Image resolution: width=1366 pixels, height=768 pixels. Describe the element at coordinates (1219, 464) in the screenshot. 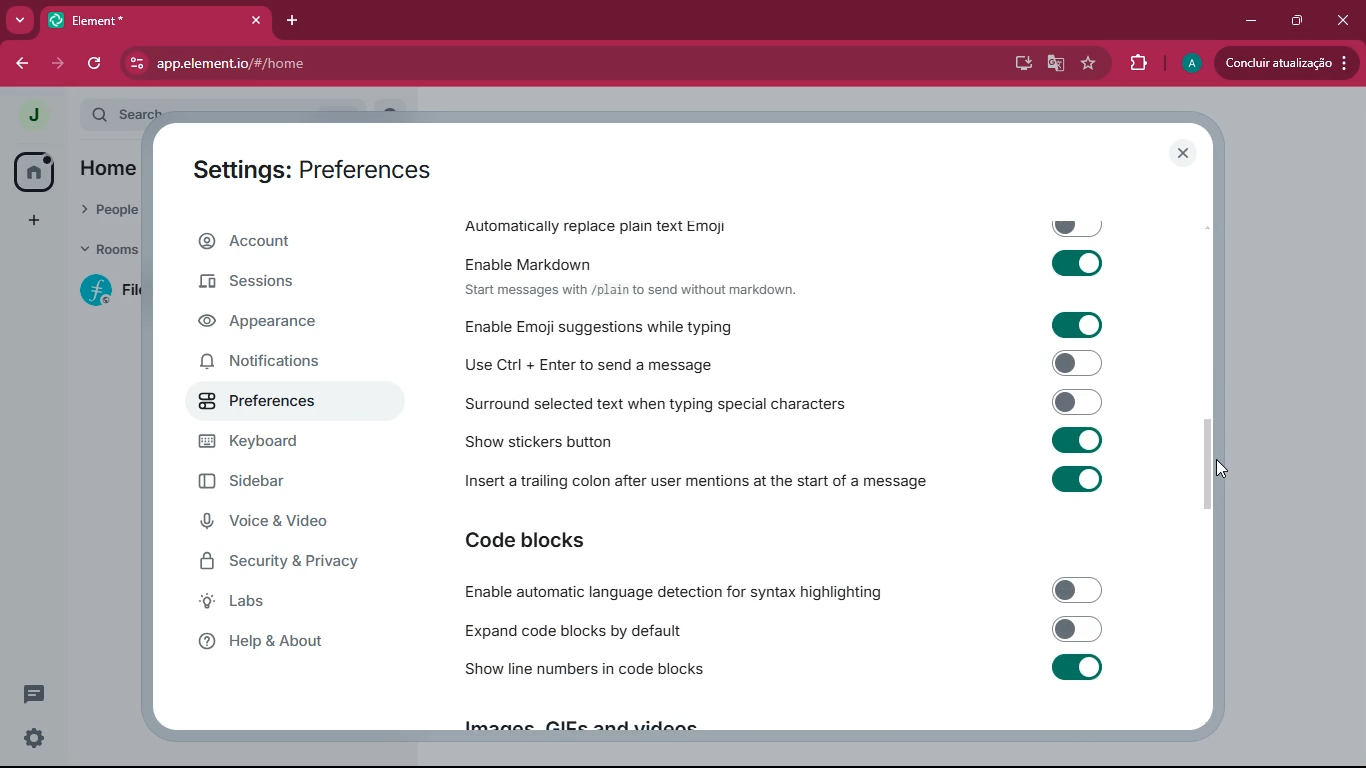

I see `Cursor on scroll bar` at that location.